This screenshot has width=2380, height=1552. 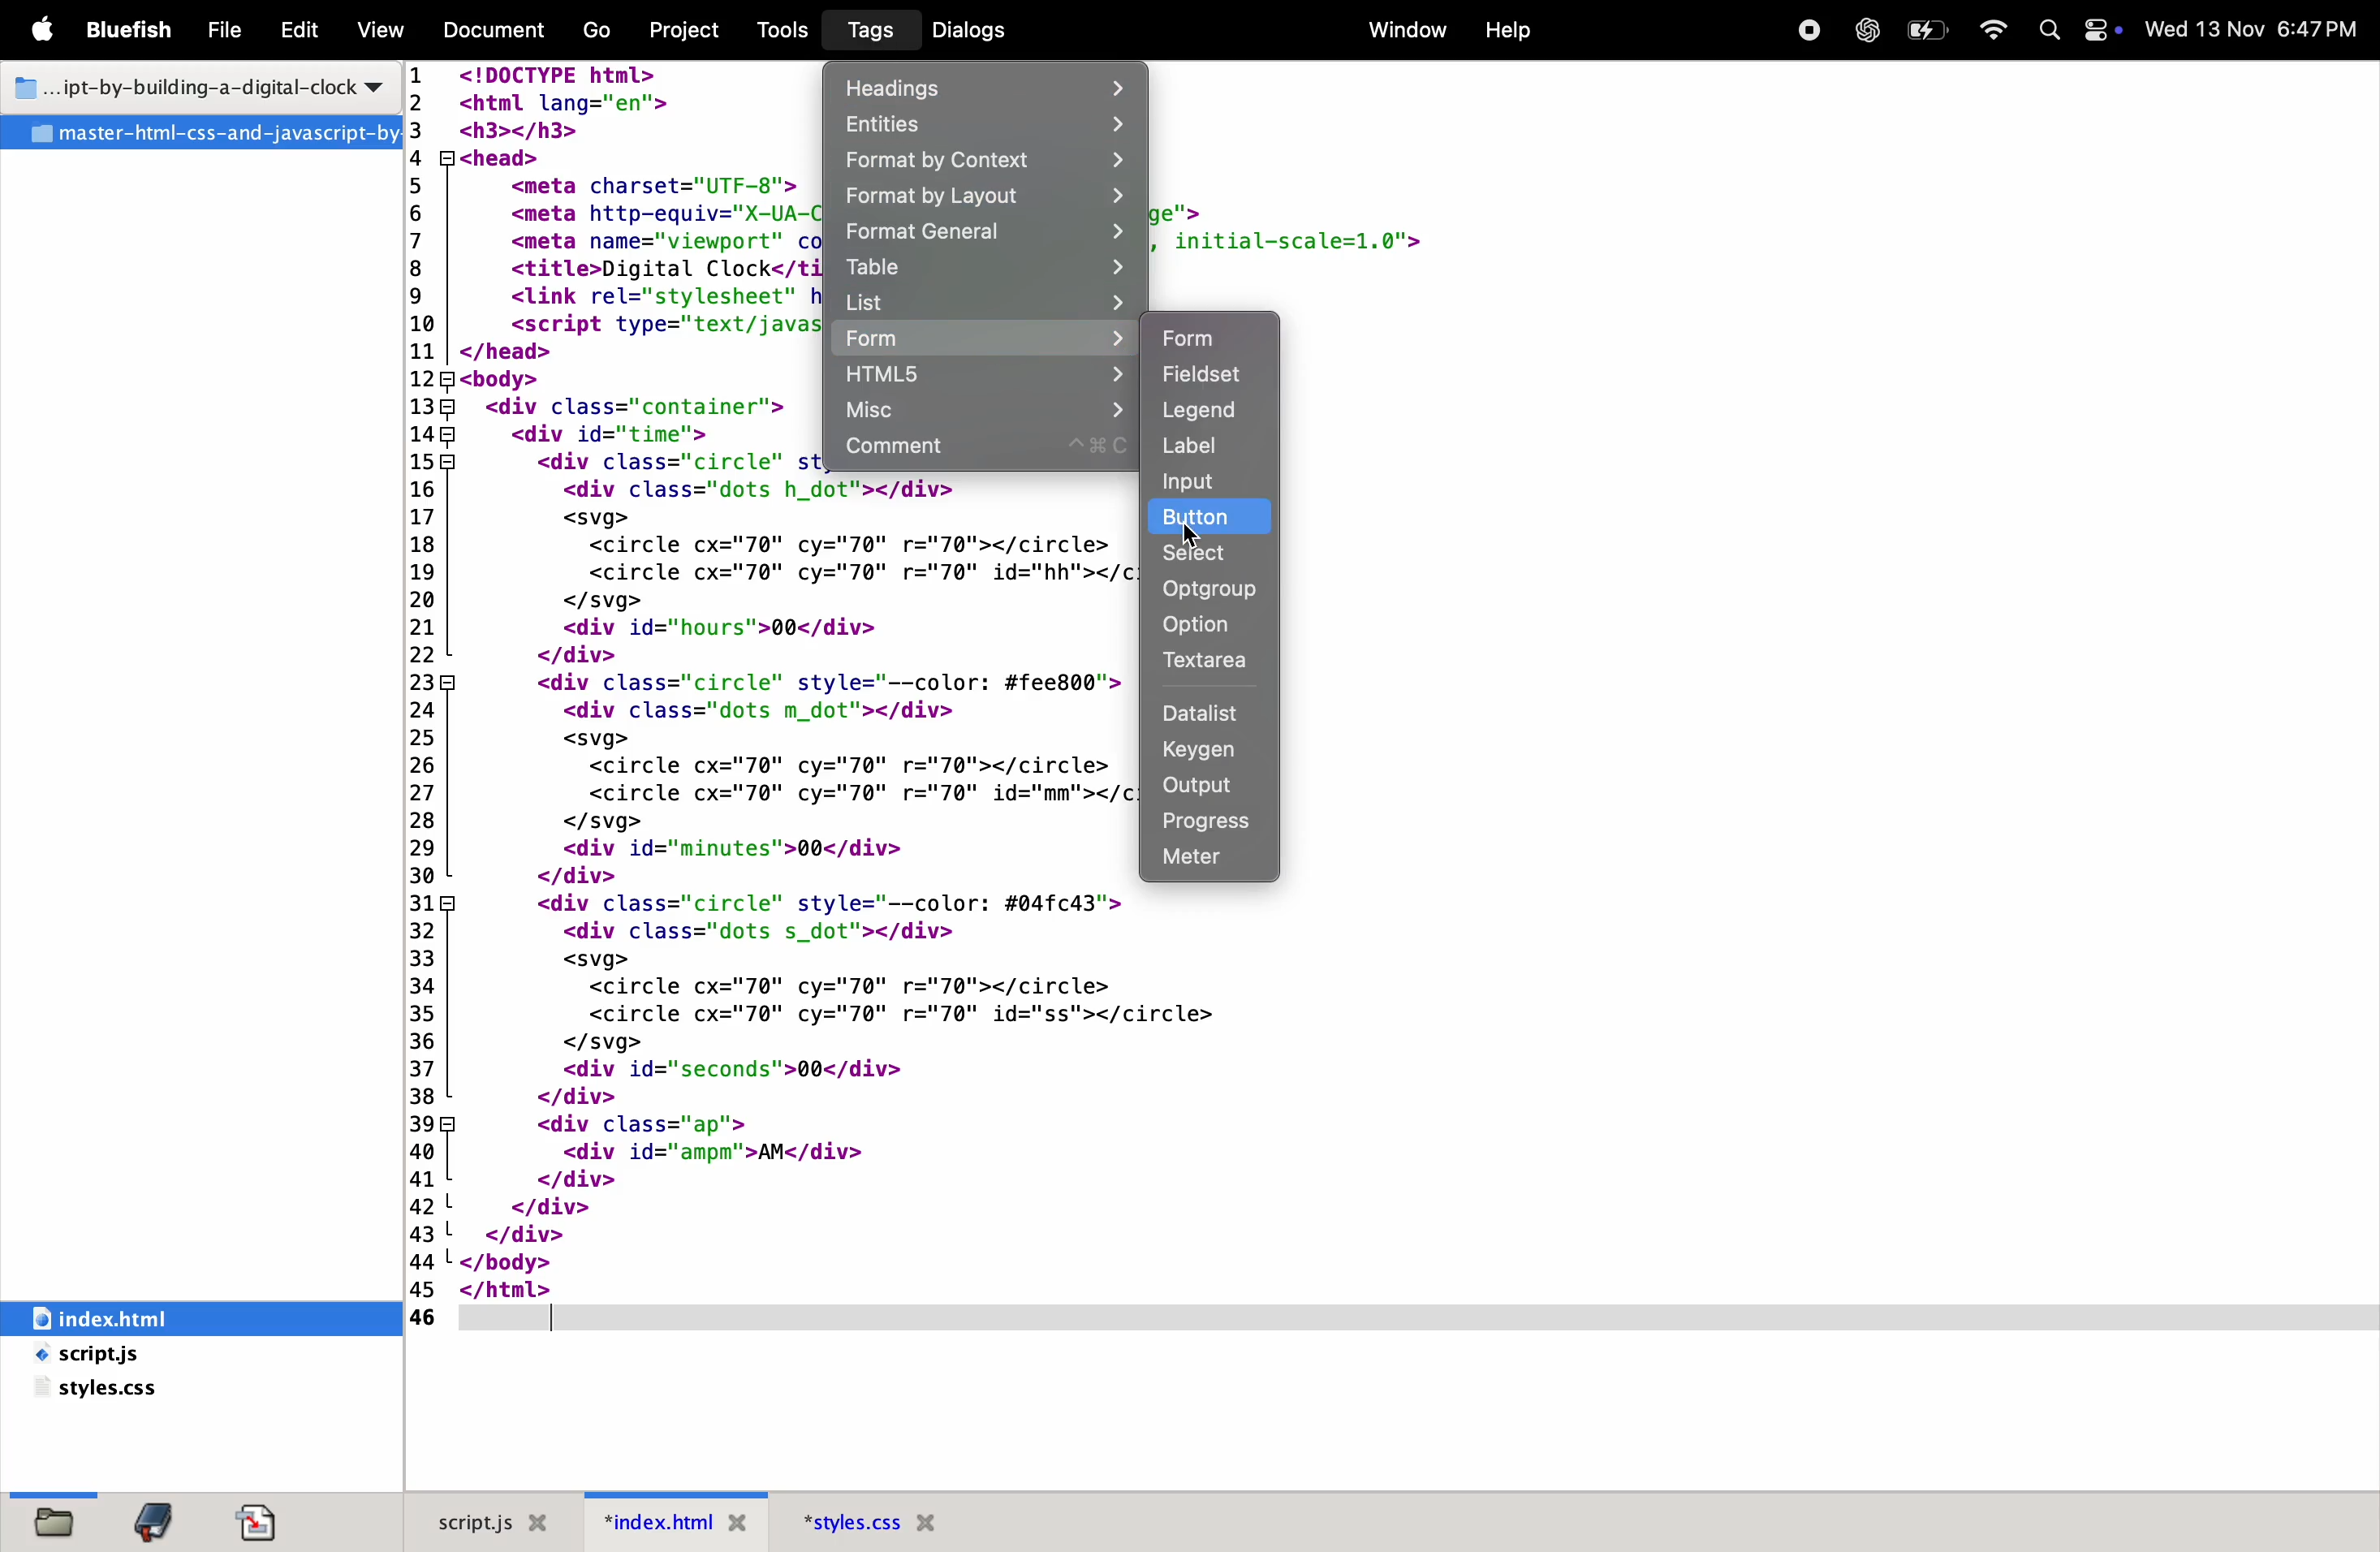 I want to click on label, so click(x=1201, y=447).